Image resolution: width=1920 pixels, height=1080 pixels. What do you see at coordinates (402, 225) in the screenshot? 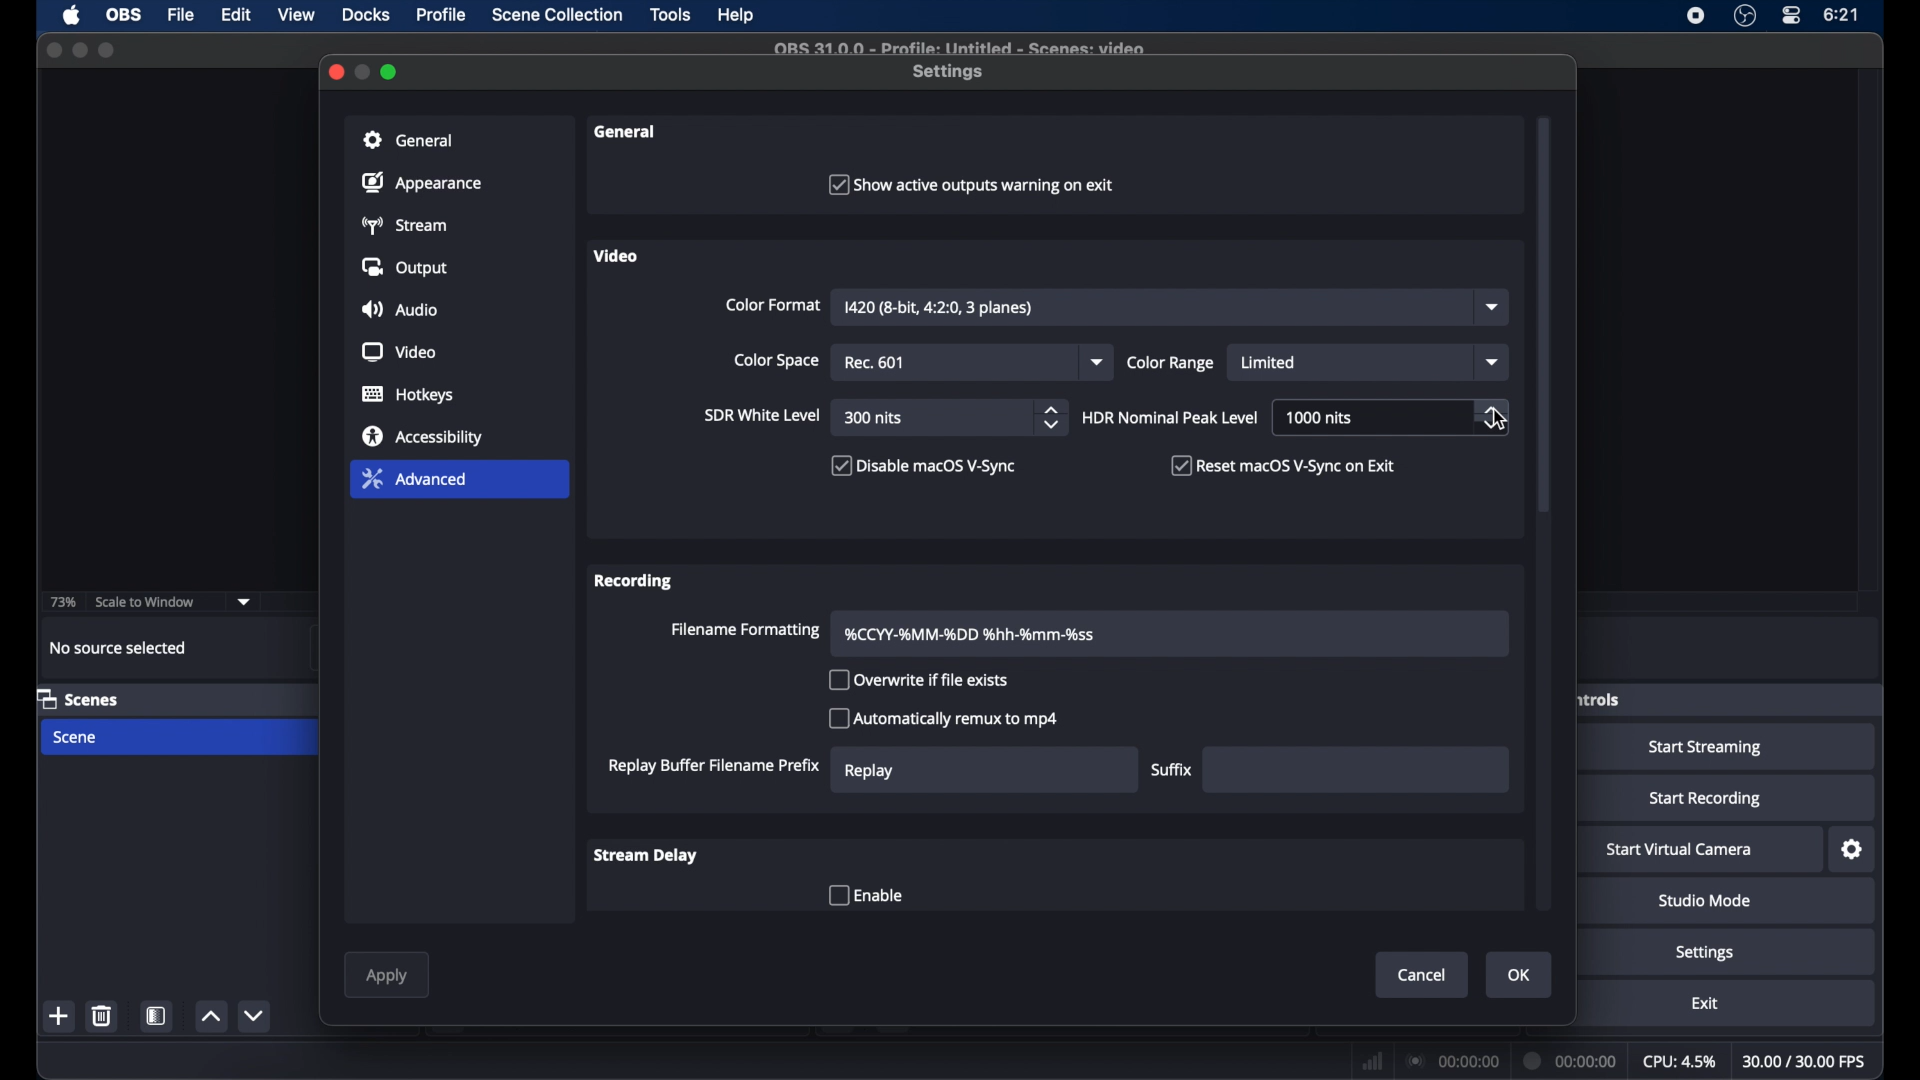
I see `stream` at bounding box center [402, 225].